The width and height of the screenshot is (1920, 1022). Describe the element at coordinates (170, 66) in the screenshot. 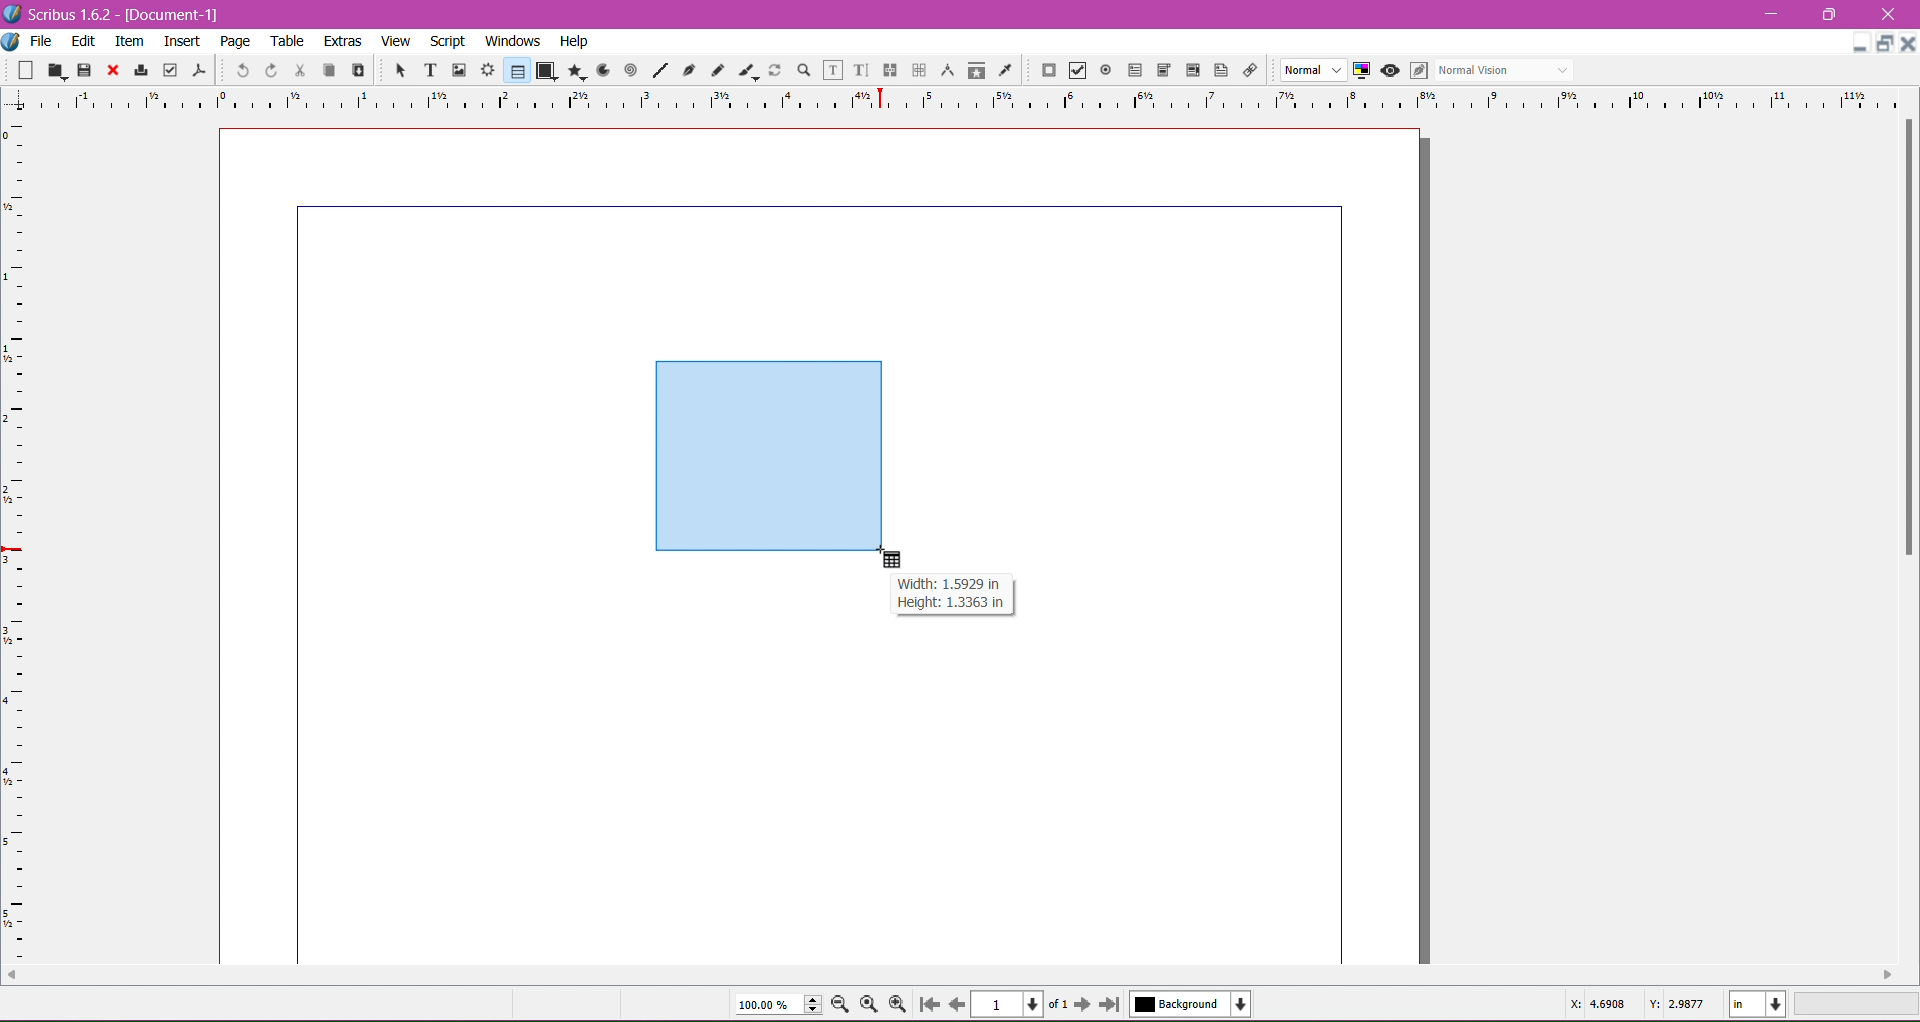

I see `Preflight Verifier` at that location.